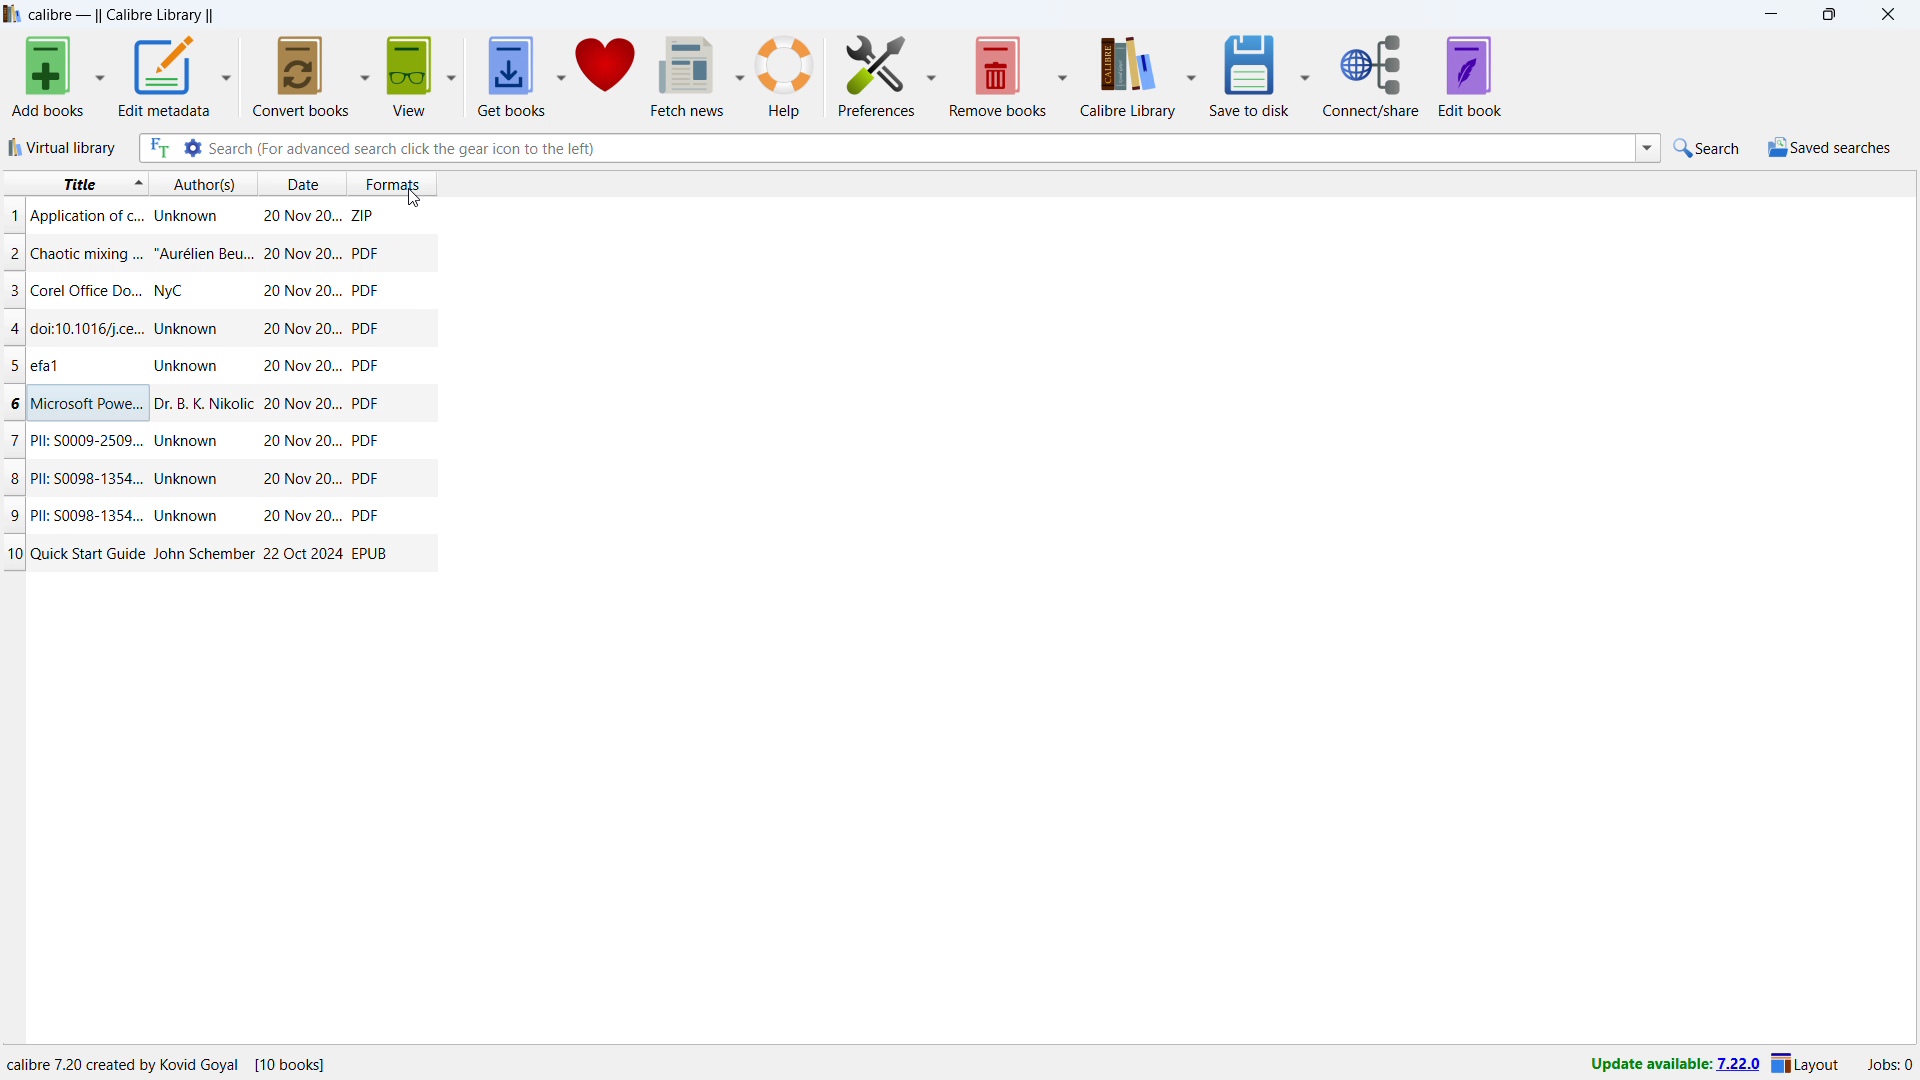  Describe the element at coordinates (121, 15) in the screenshot. I see `title` at that location.